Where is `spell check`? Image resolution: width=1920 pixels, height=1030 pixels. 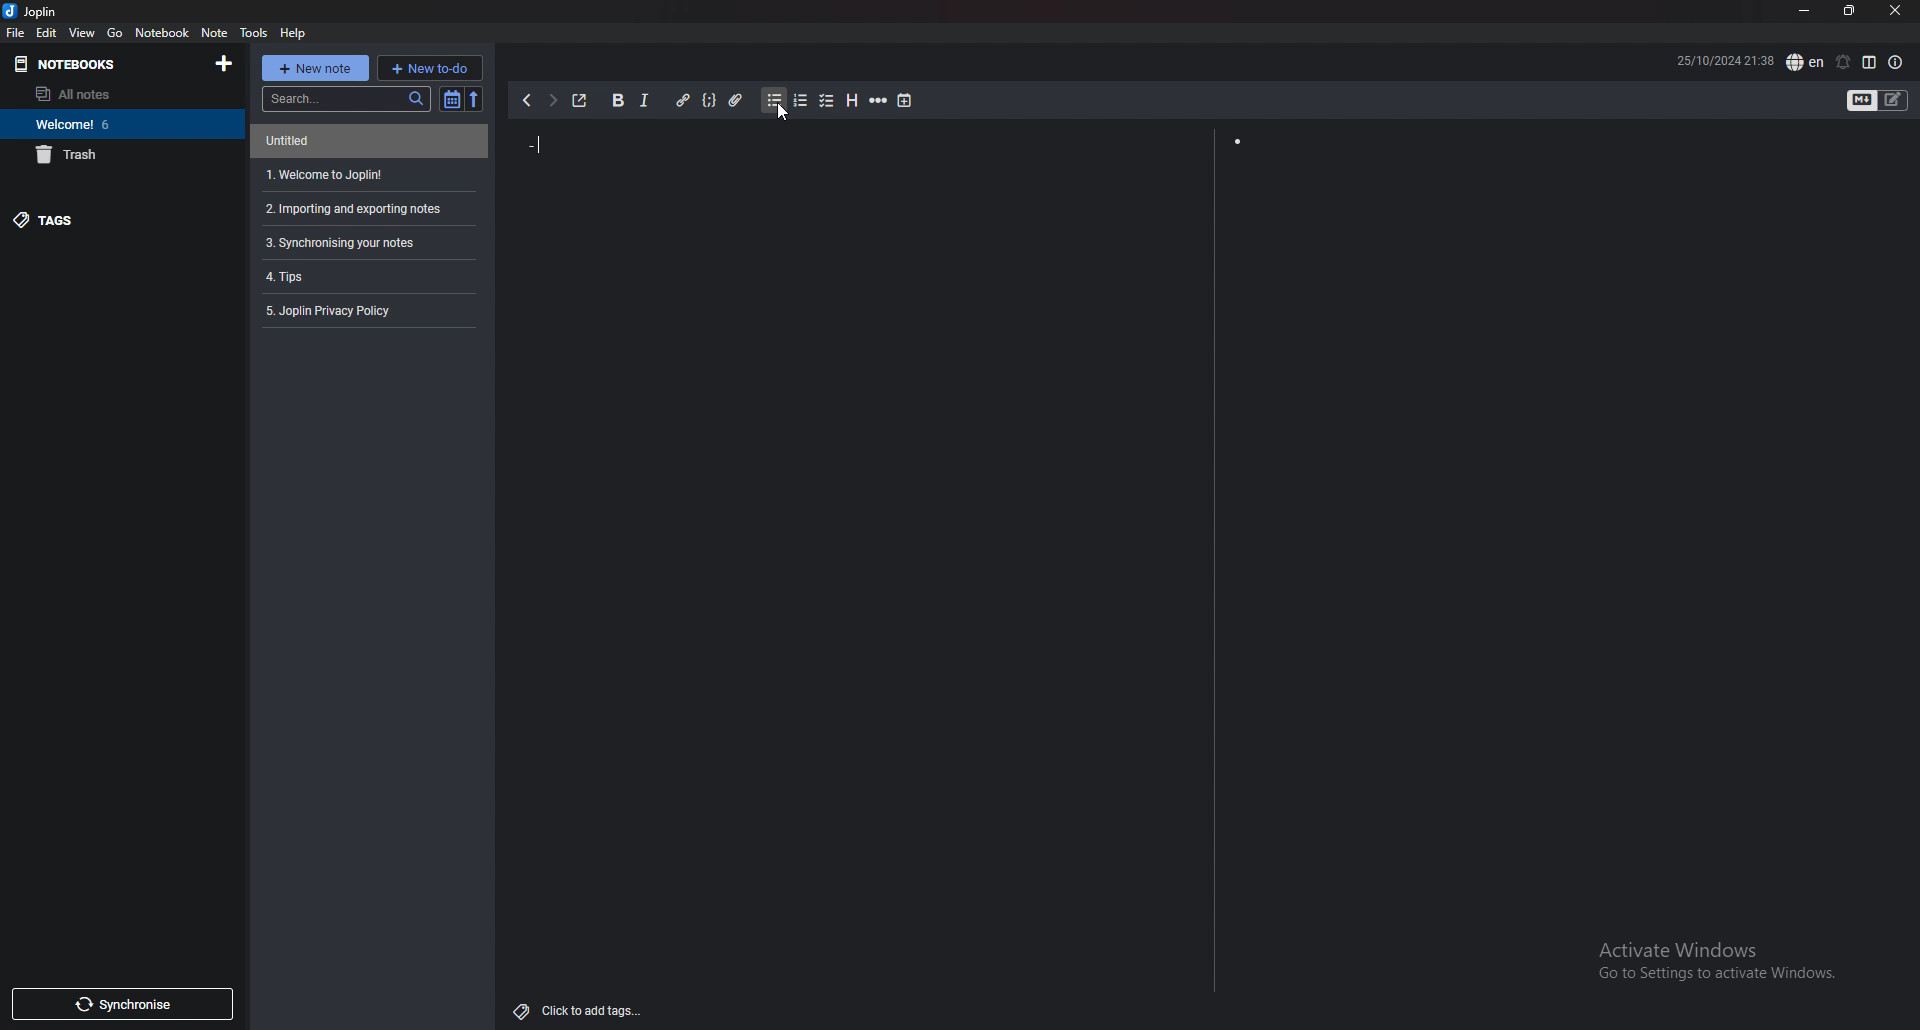 spell check is located at coordinates (1802, 62).